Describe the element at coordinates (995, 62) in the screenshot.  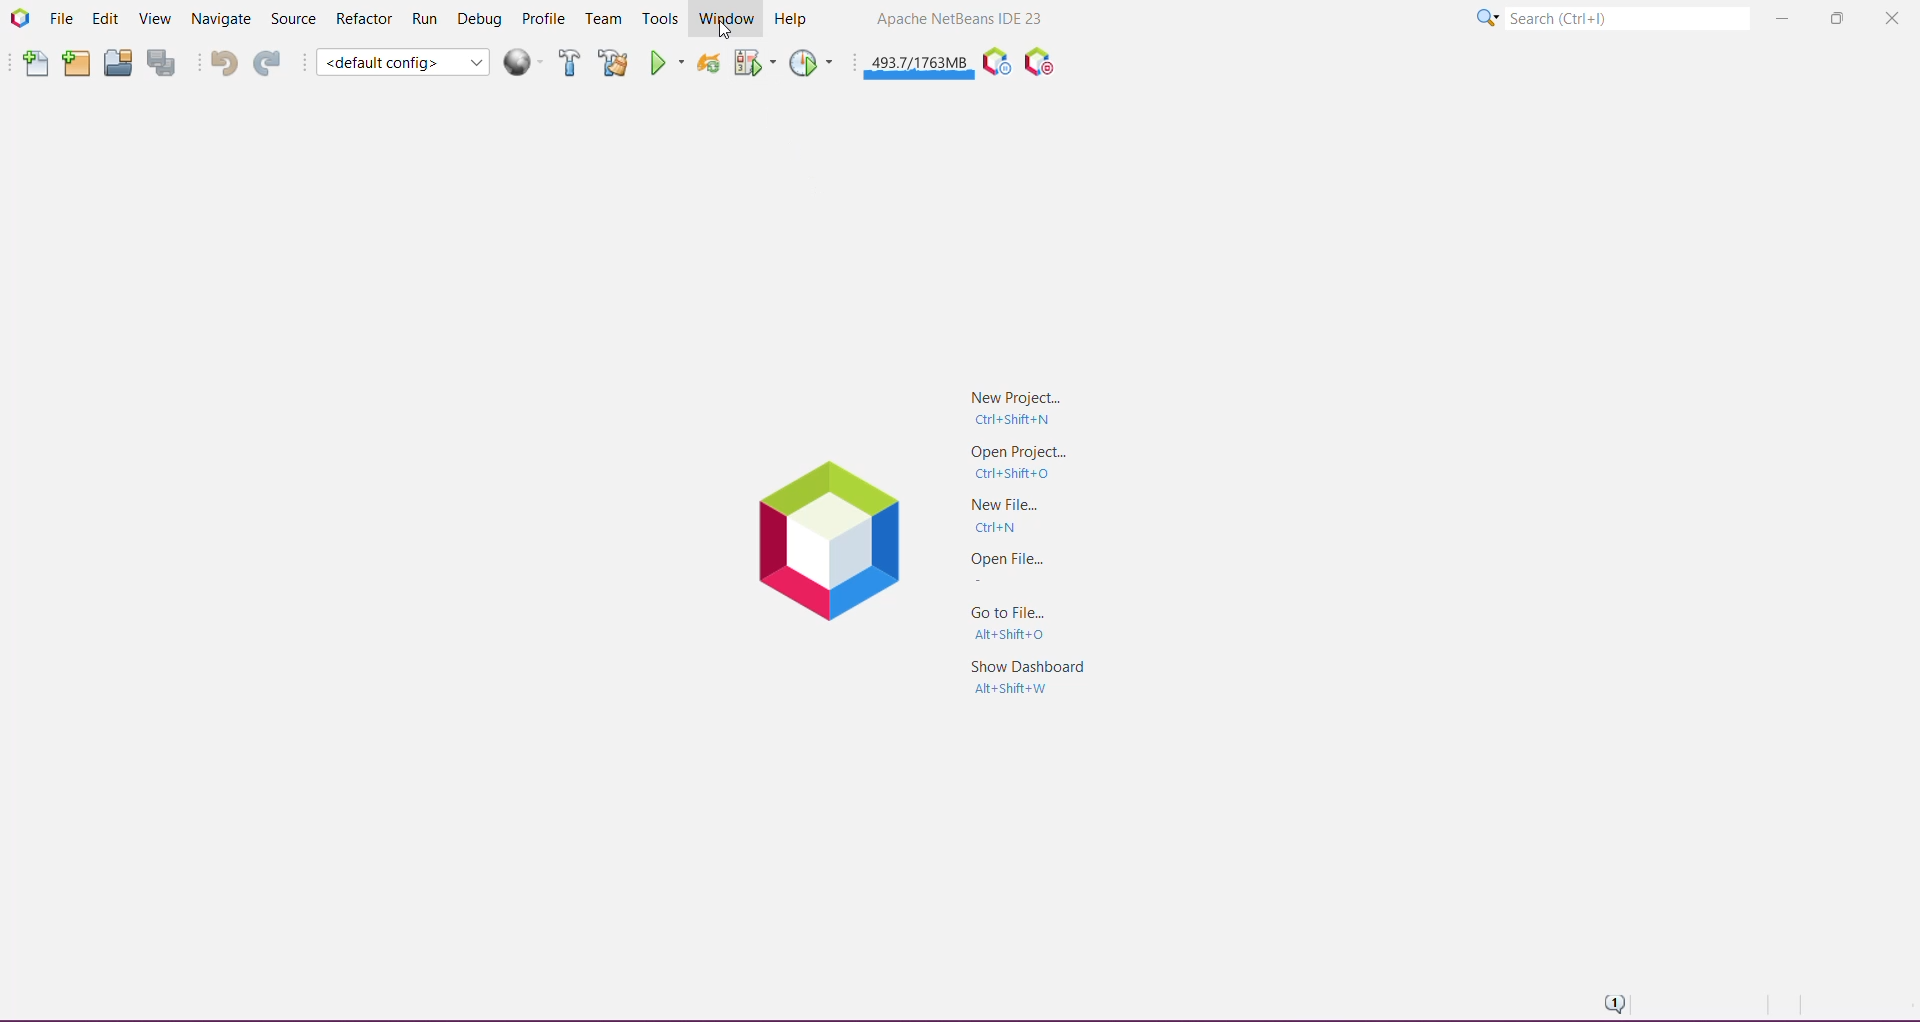
I see `Profile the IDE` at that location.